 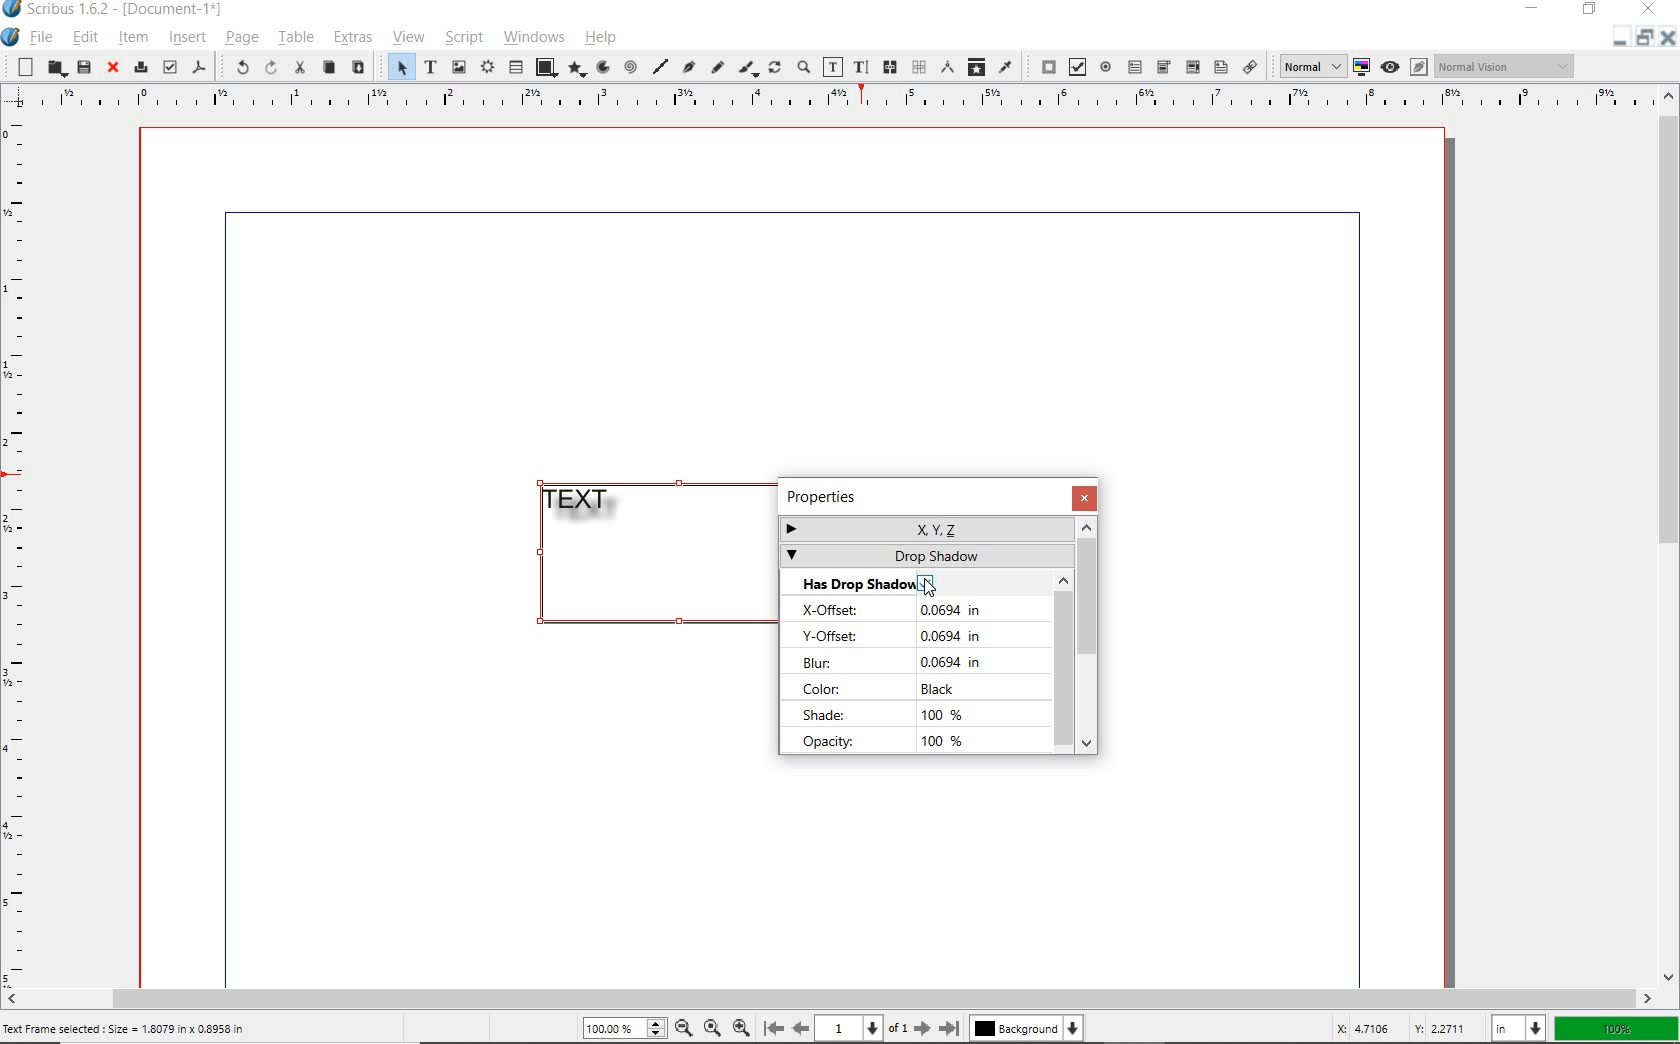 What do you see at coordinates (891, 67) in the screenshot?
I see `link text frames` at bounding box center [891, 67].